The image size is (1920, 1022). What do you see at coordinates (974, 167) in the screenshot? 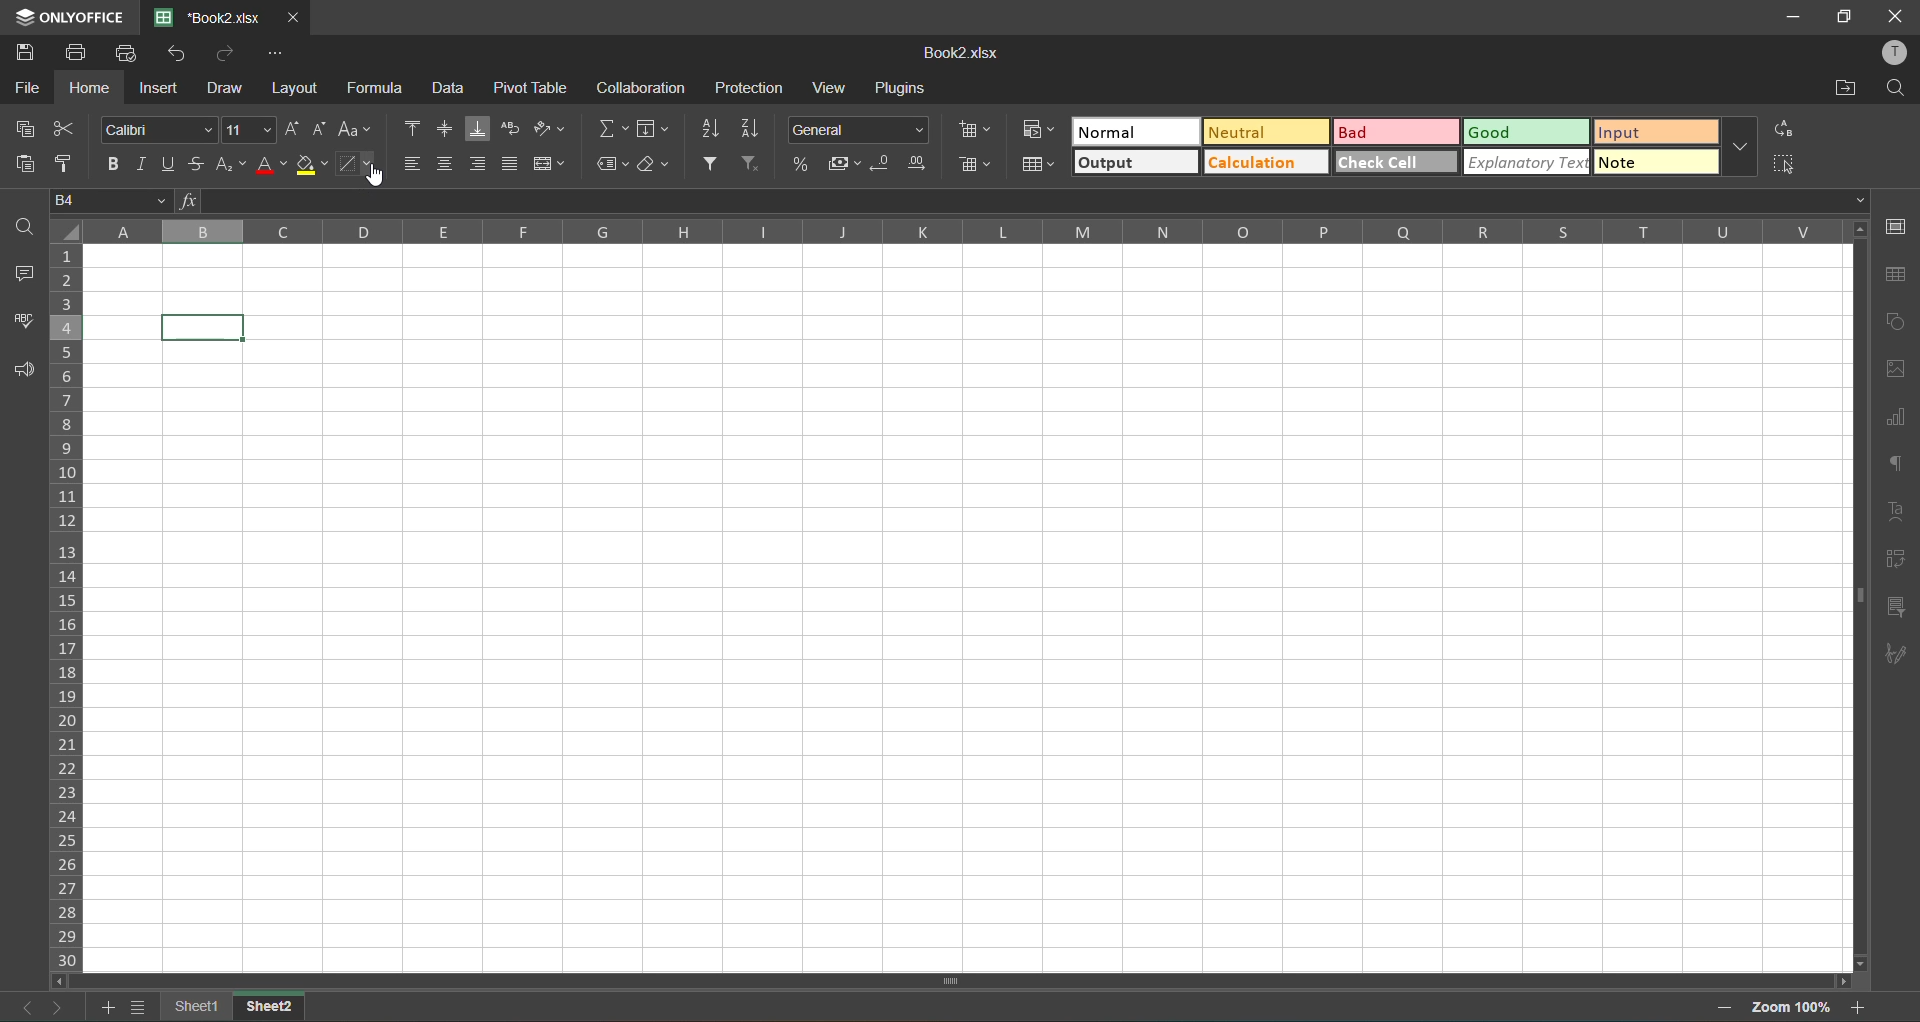
I see `delete cells` at bounding box center [974, 167].